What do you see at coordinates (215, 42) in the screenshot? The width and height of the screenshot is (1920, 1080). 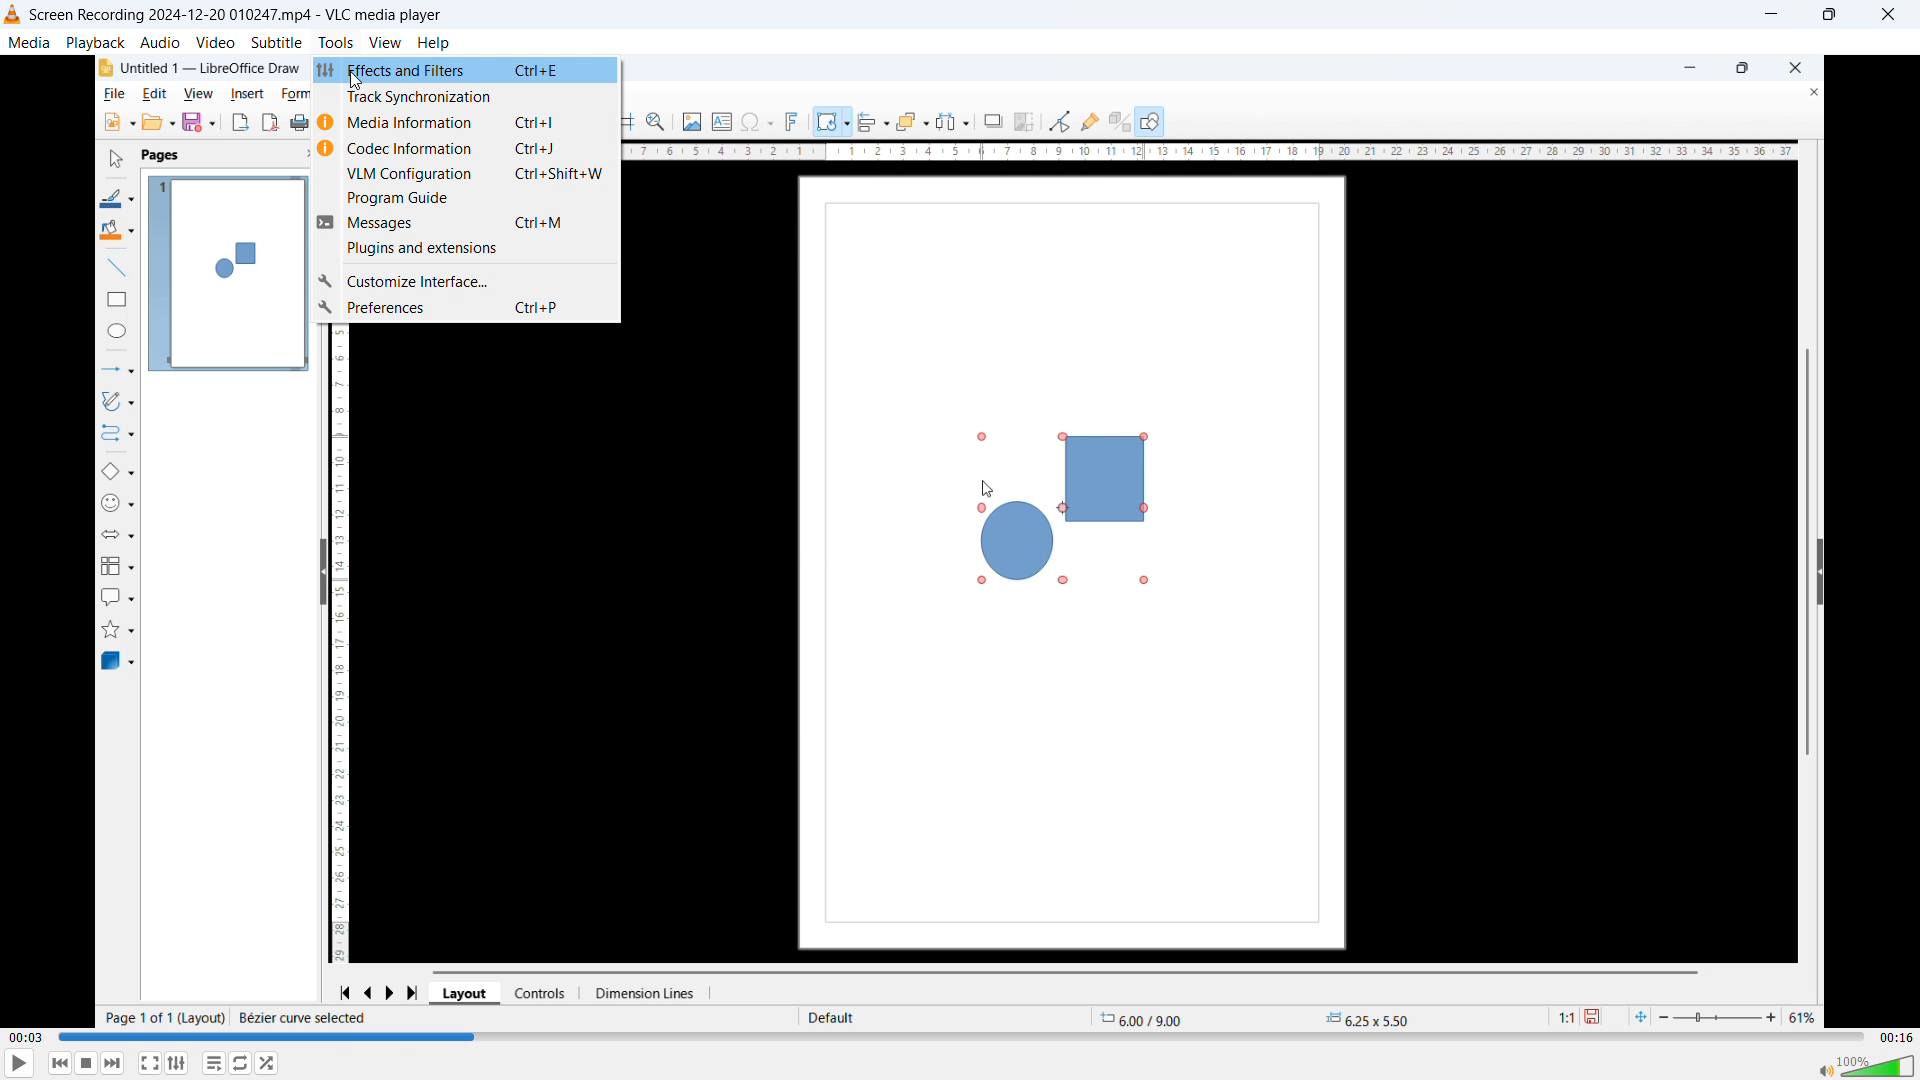 I see `video` at bounding box center [215, 42].